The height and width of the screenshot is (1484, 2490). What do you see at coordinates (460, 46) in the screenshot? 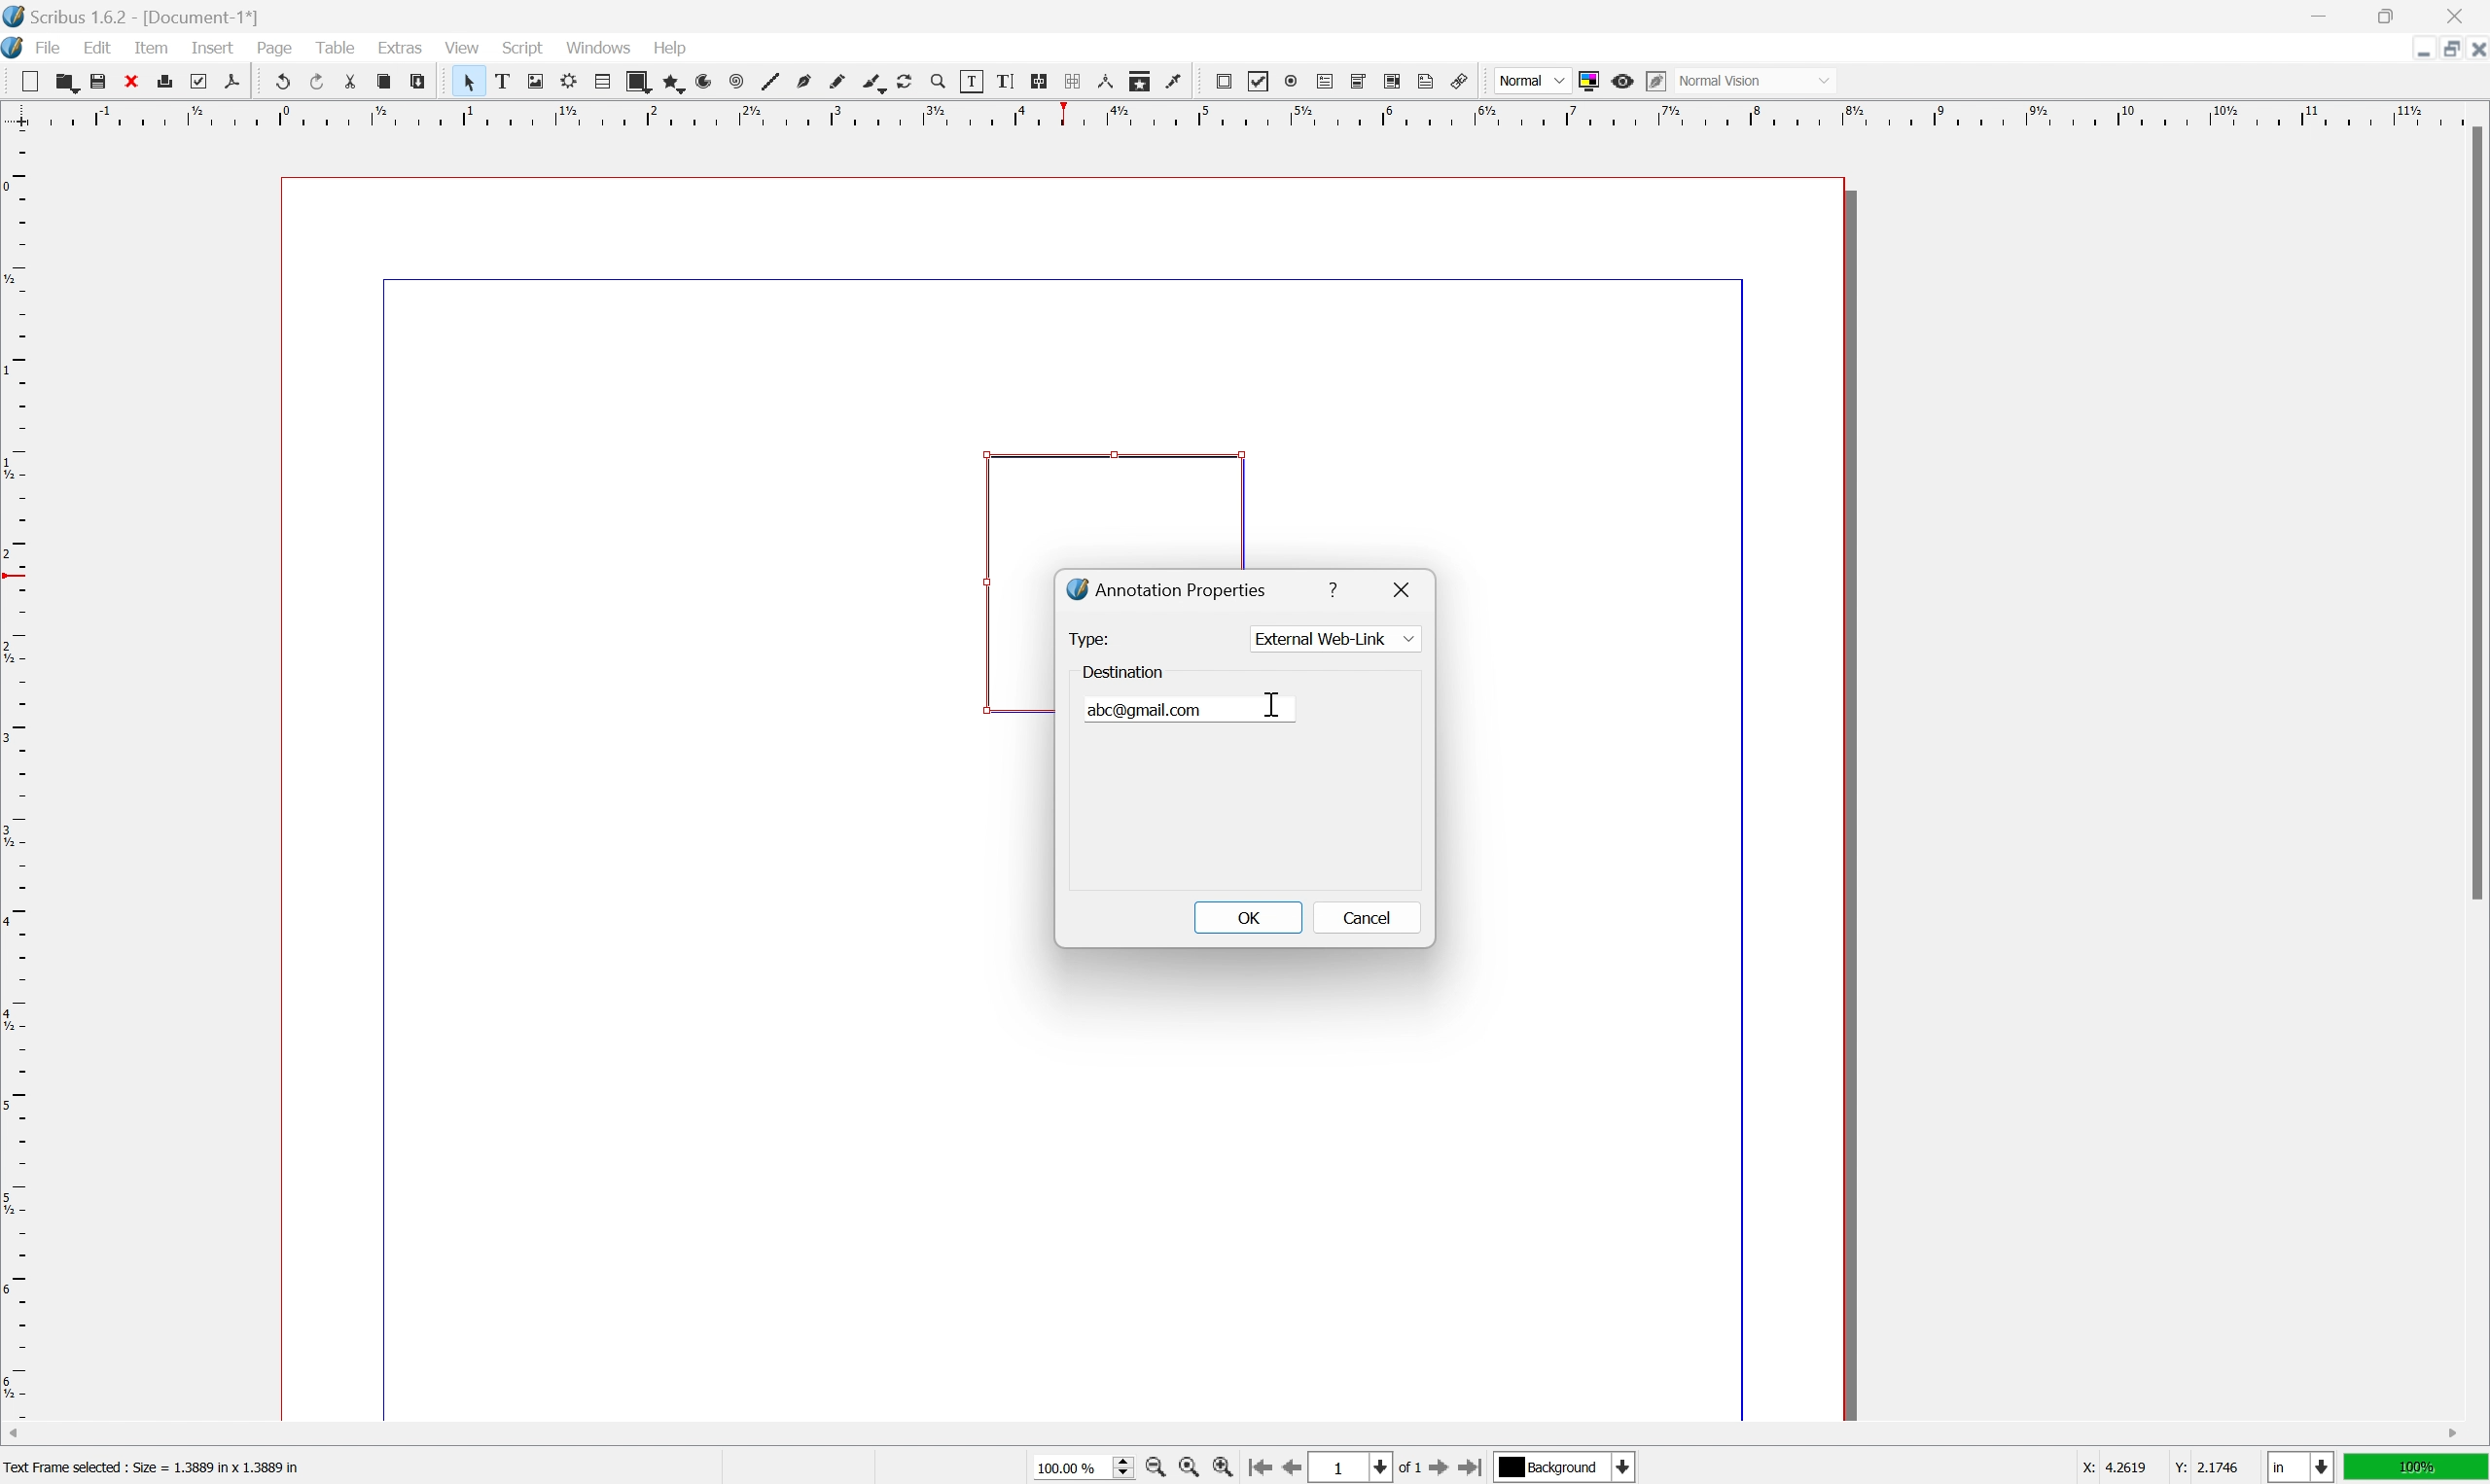
I see `view` at bounding box center [460, 46].